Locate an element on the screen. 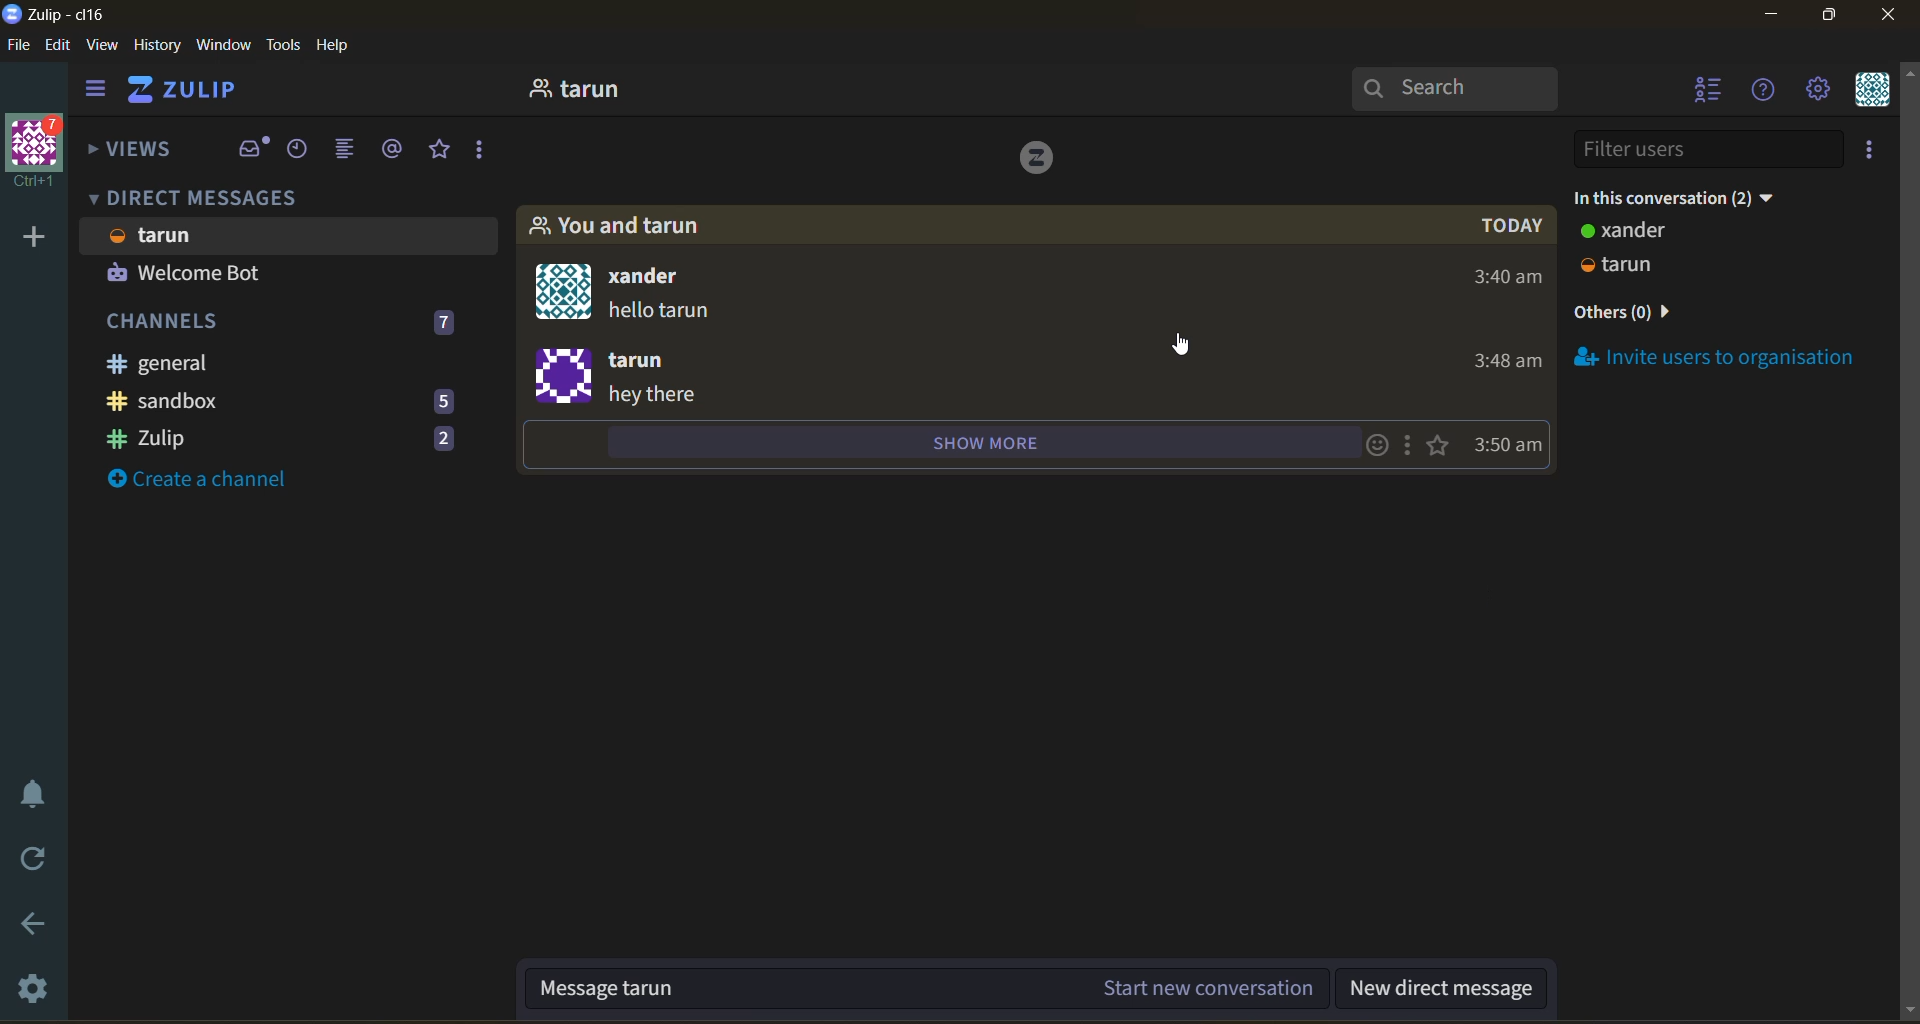 The width and height of the screenshot is (1920, 1024). reactions and drafts is located at coordinates (486, 152).